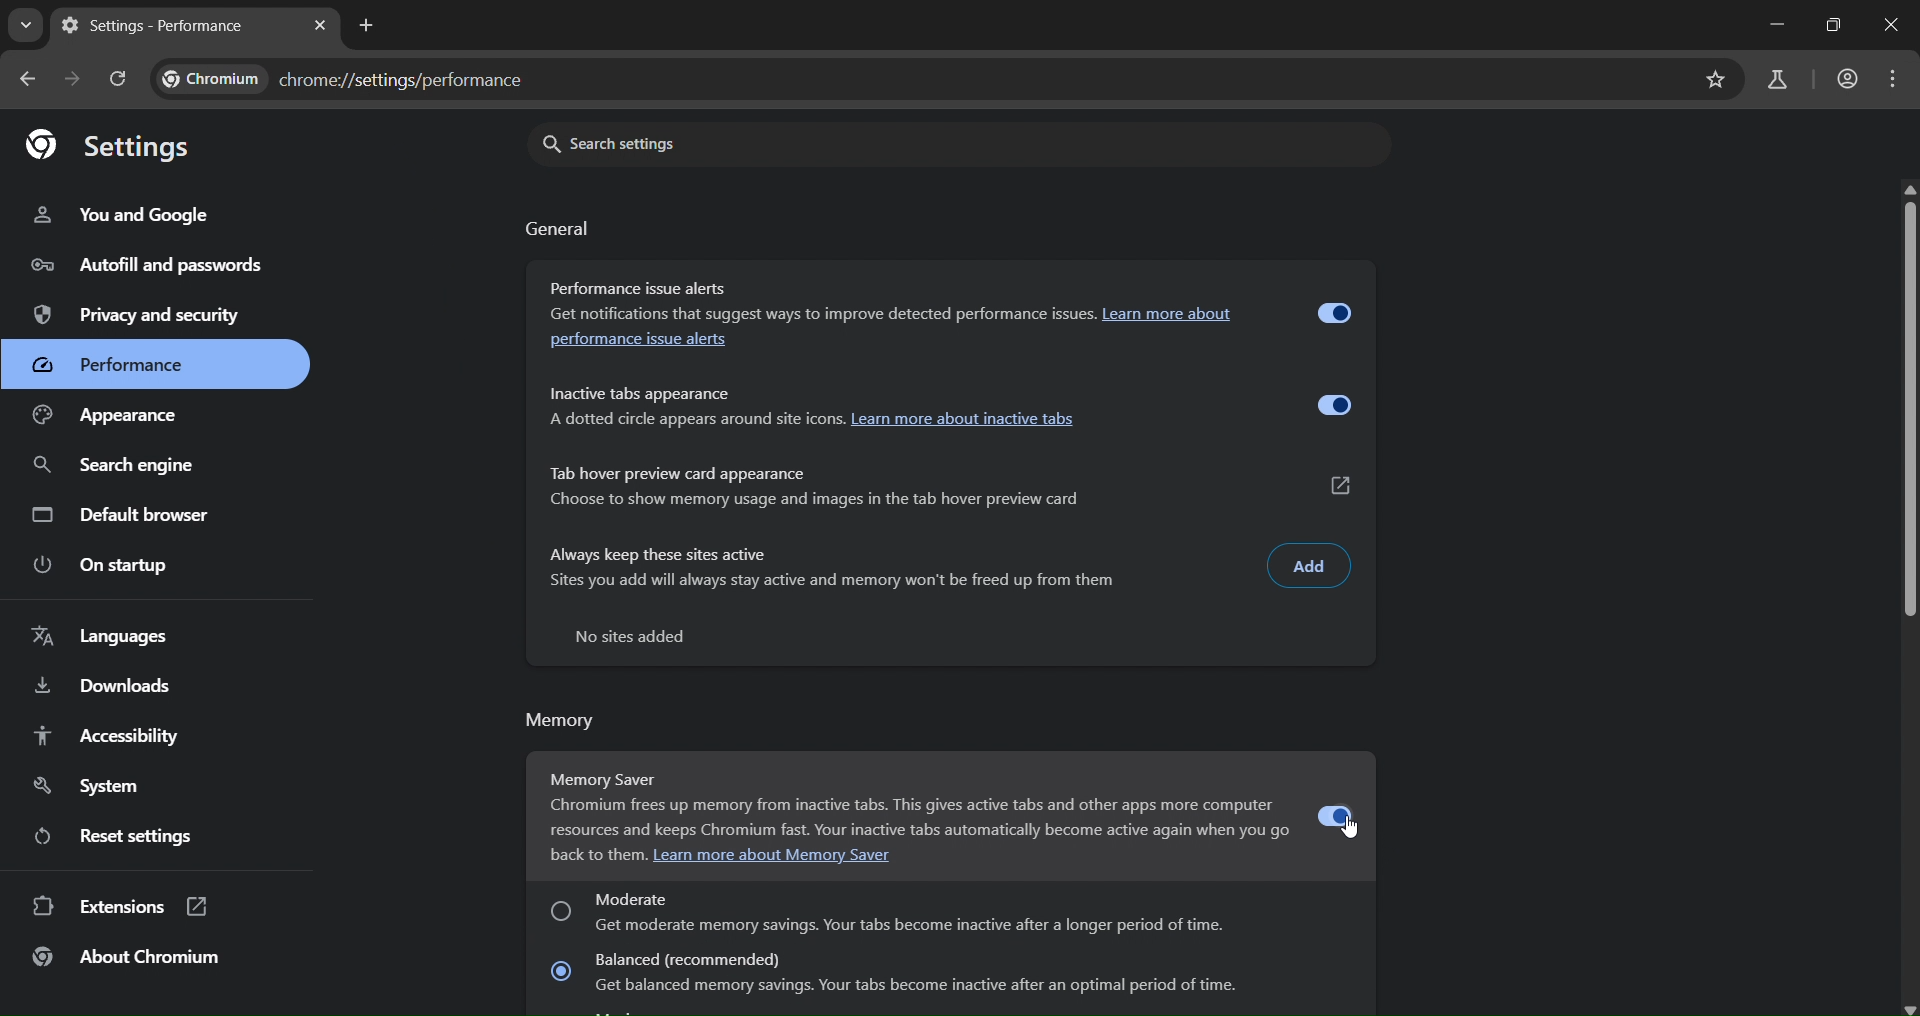 This screenshot has height=1016, width=1920. I want to click on Always keep these sites active Sites you add will always stay active and memory won't be freed up from them, so click(838, 575).